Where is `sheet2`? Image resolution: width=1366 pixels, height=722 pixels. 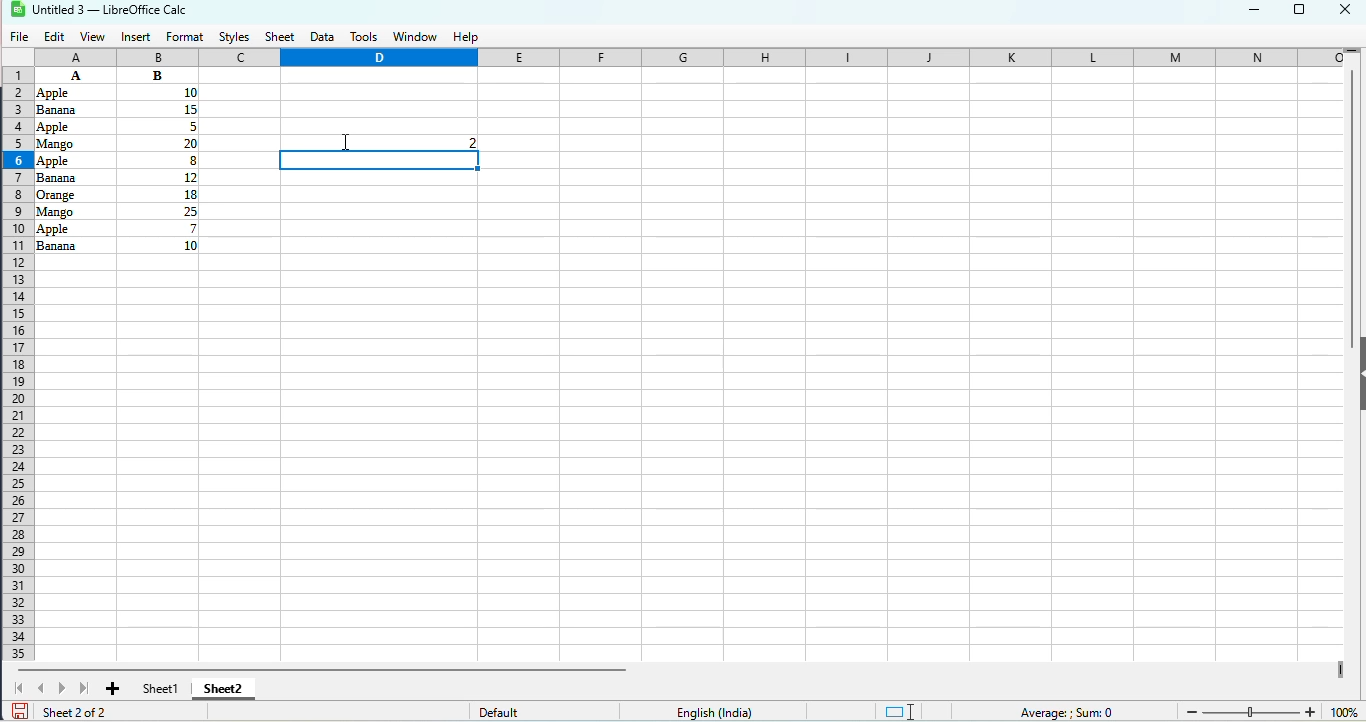 sheet2 is located at coordinates (224, 688).